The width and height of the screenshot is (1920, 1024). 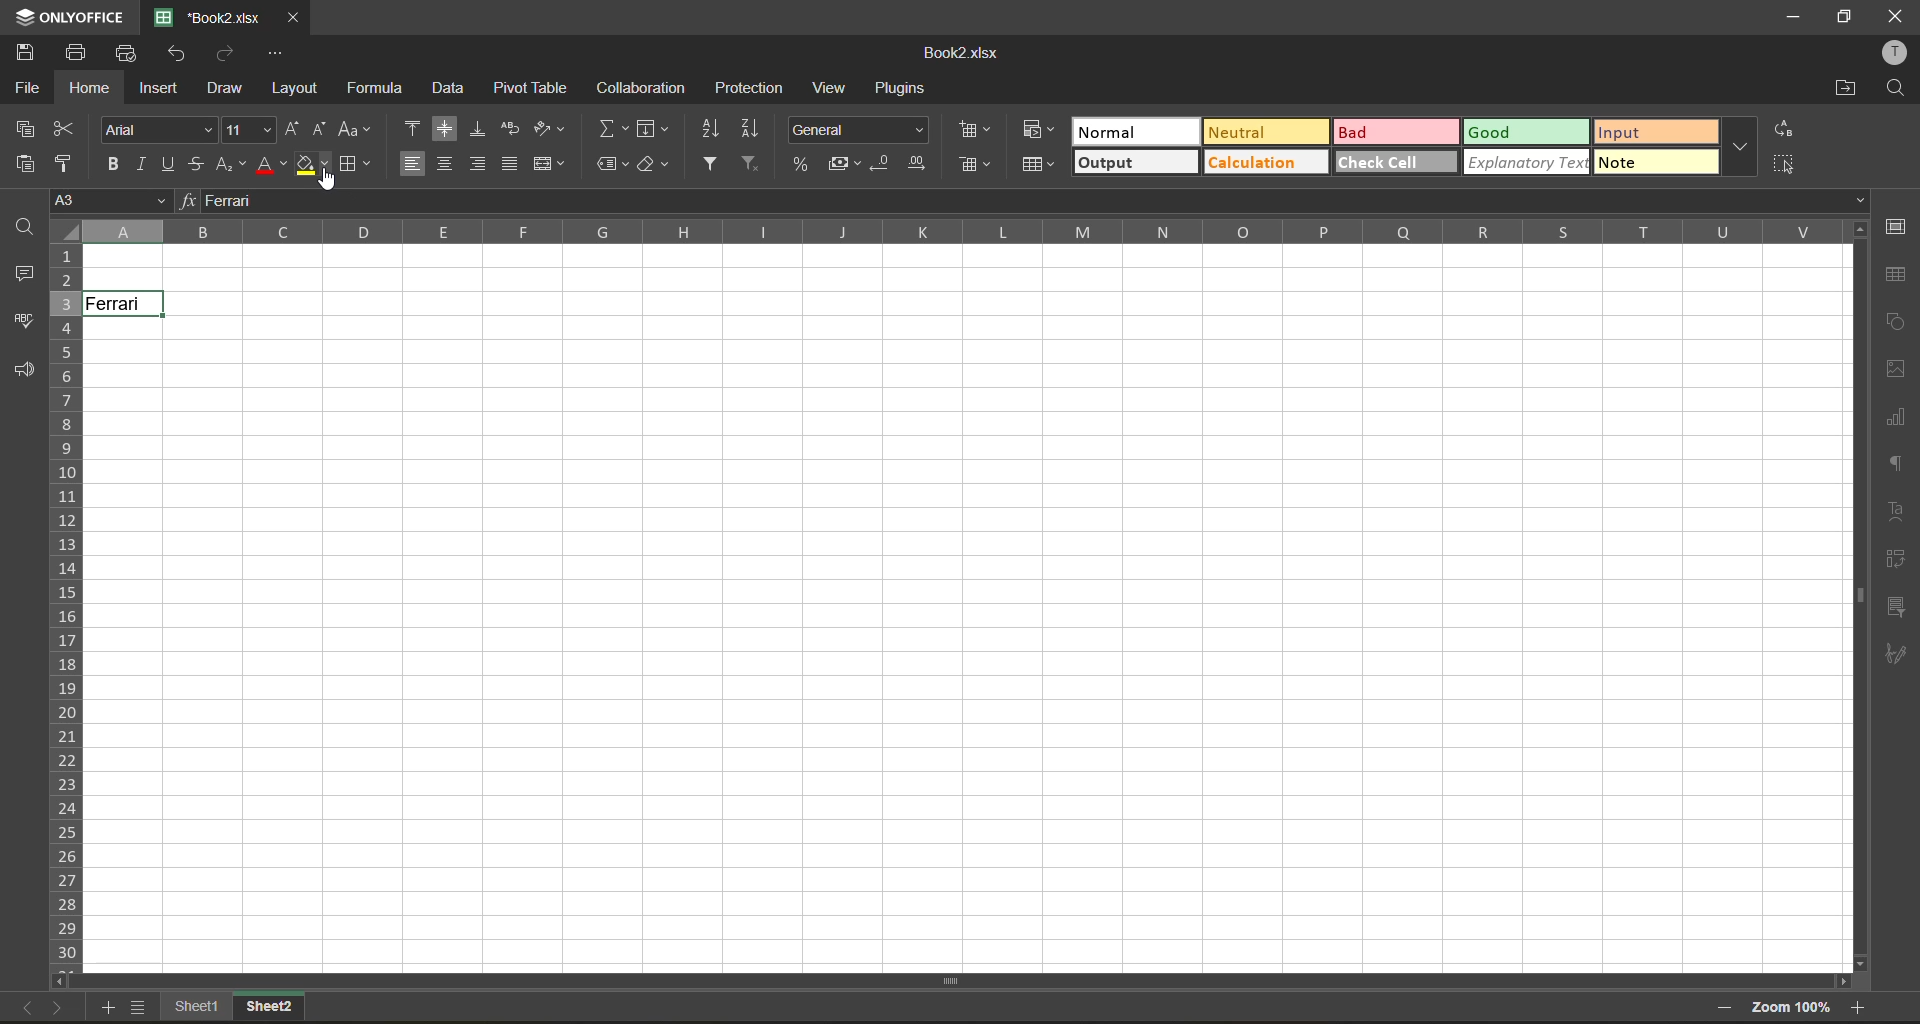 What do you see at coordinates (323, 129) in the screenshot?
I see `decrement size` at bounding box center [323, 129].